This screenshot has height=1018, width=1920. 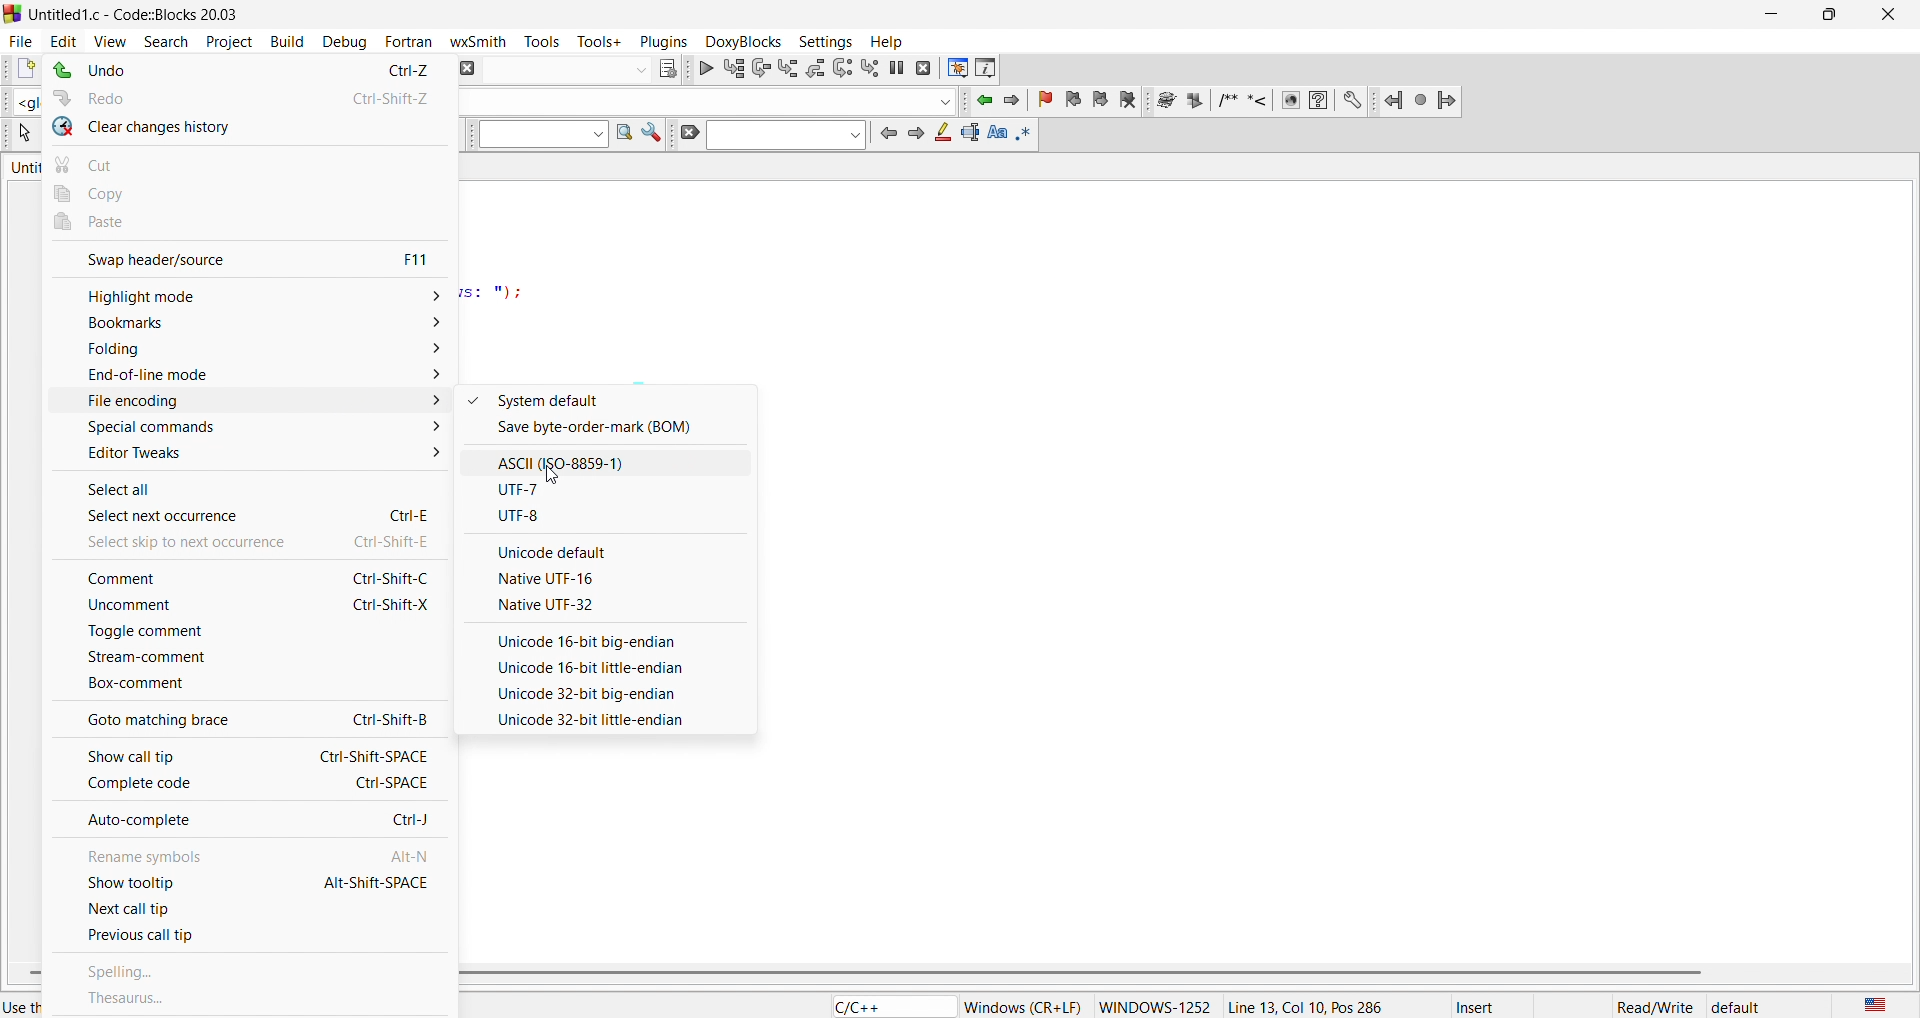 What do you see at coordinates (733, 69) in the screenshot?
I see `run to cursor` at bounding box center [733, 69].